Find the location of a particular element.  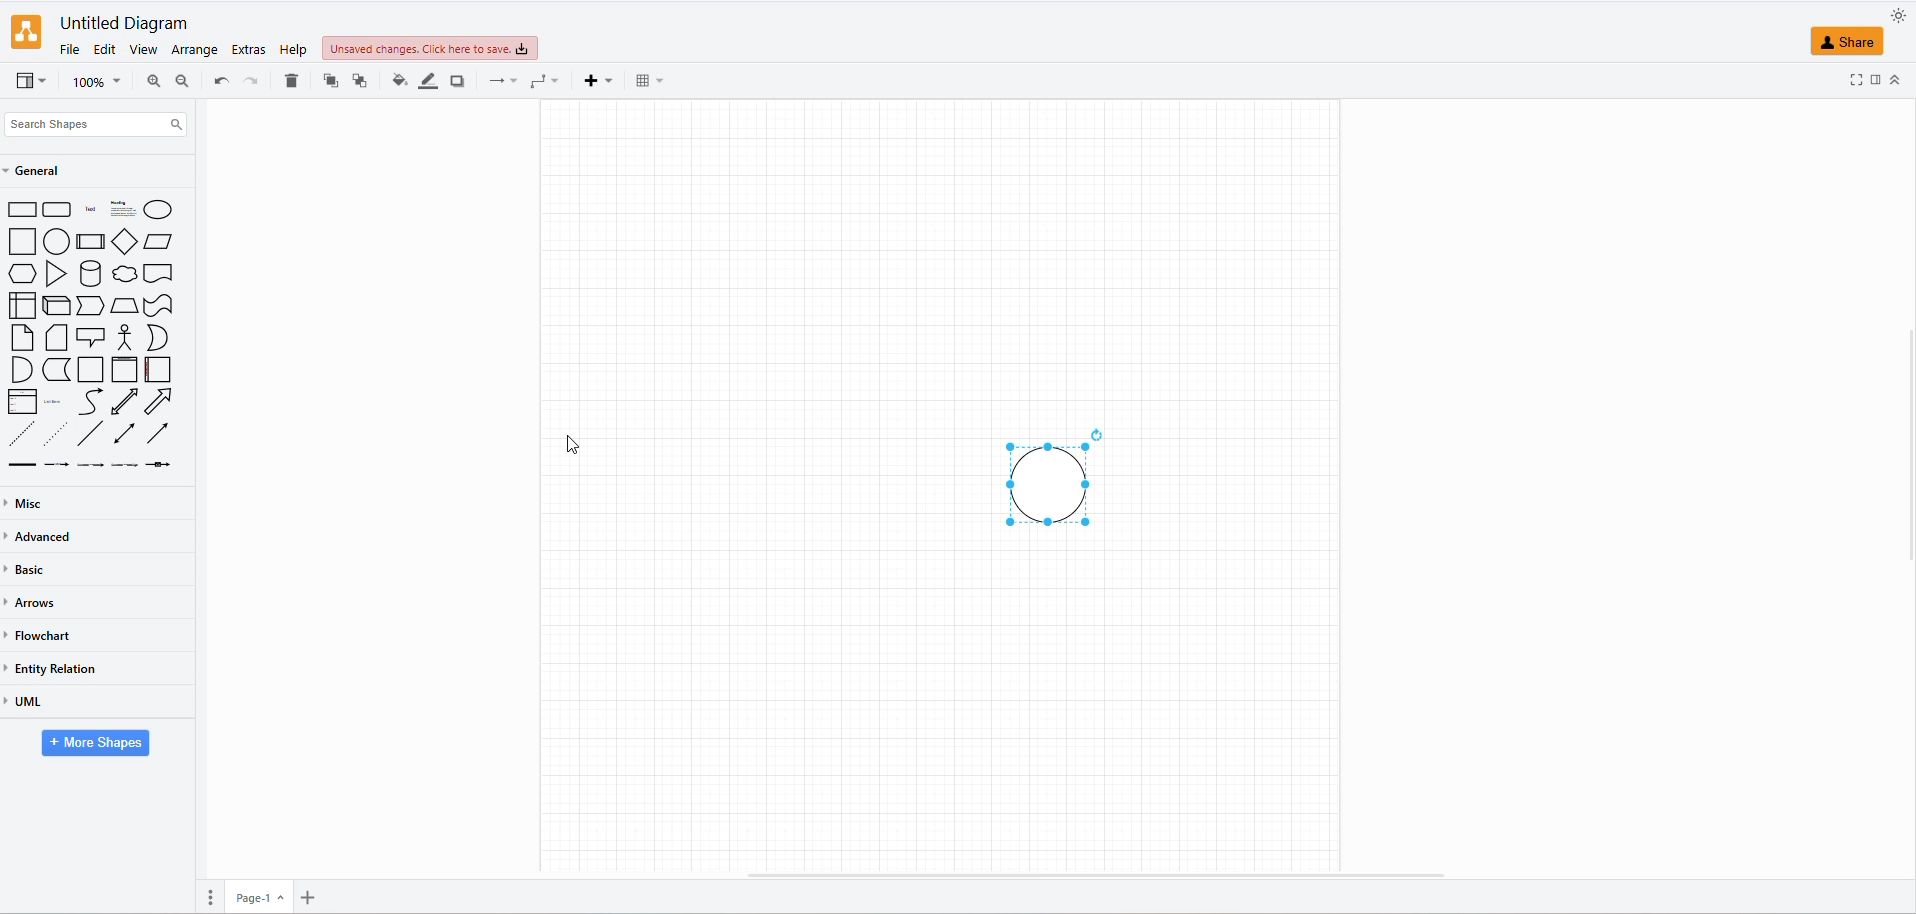

LINE is located at coordinates (86, 432).